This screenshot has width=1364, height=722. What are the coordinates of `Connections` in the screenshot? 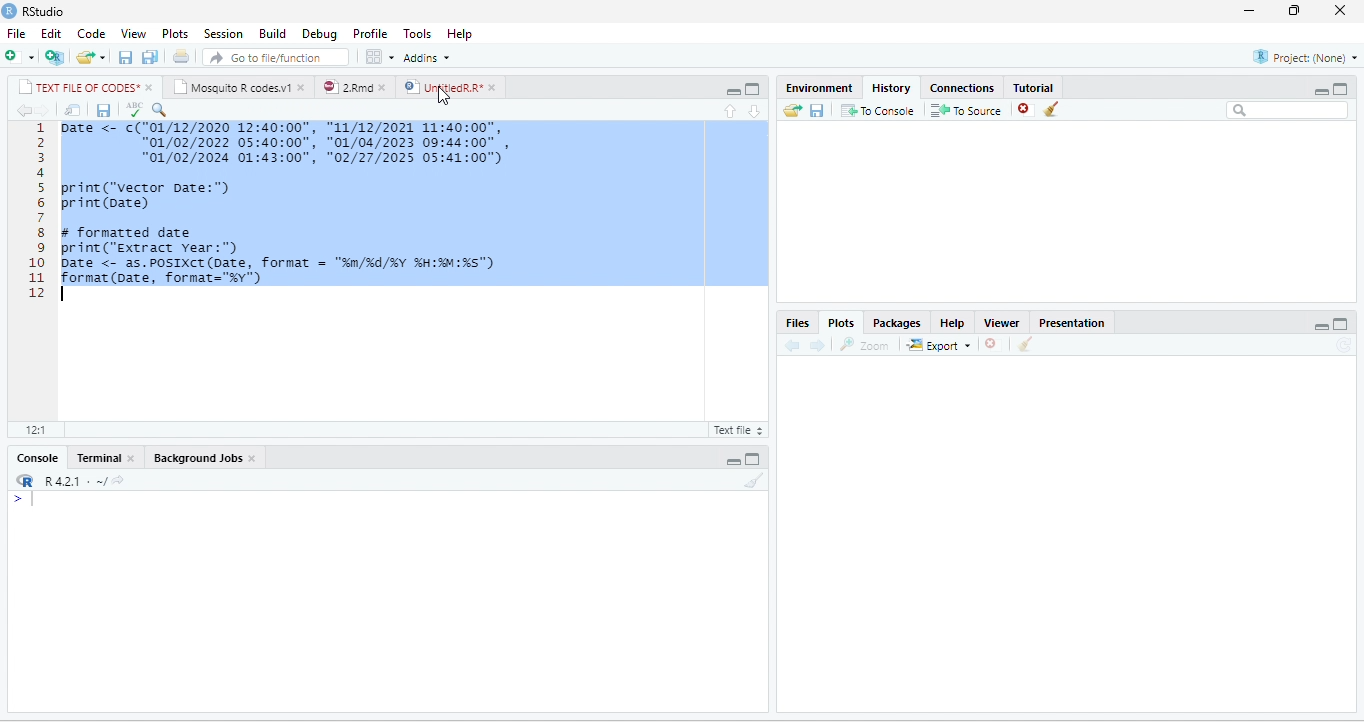 It's located at (963, 89).